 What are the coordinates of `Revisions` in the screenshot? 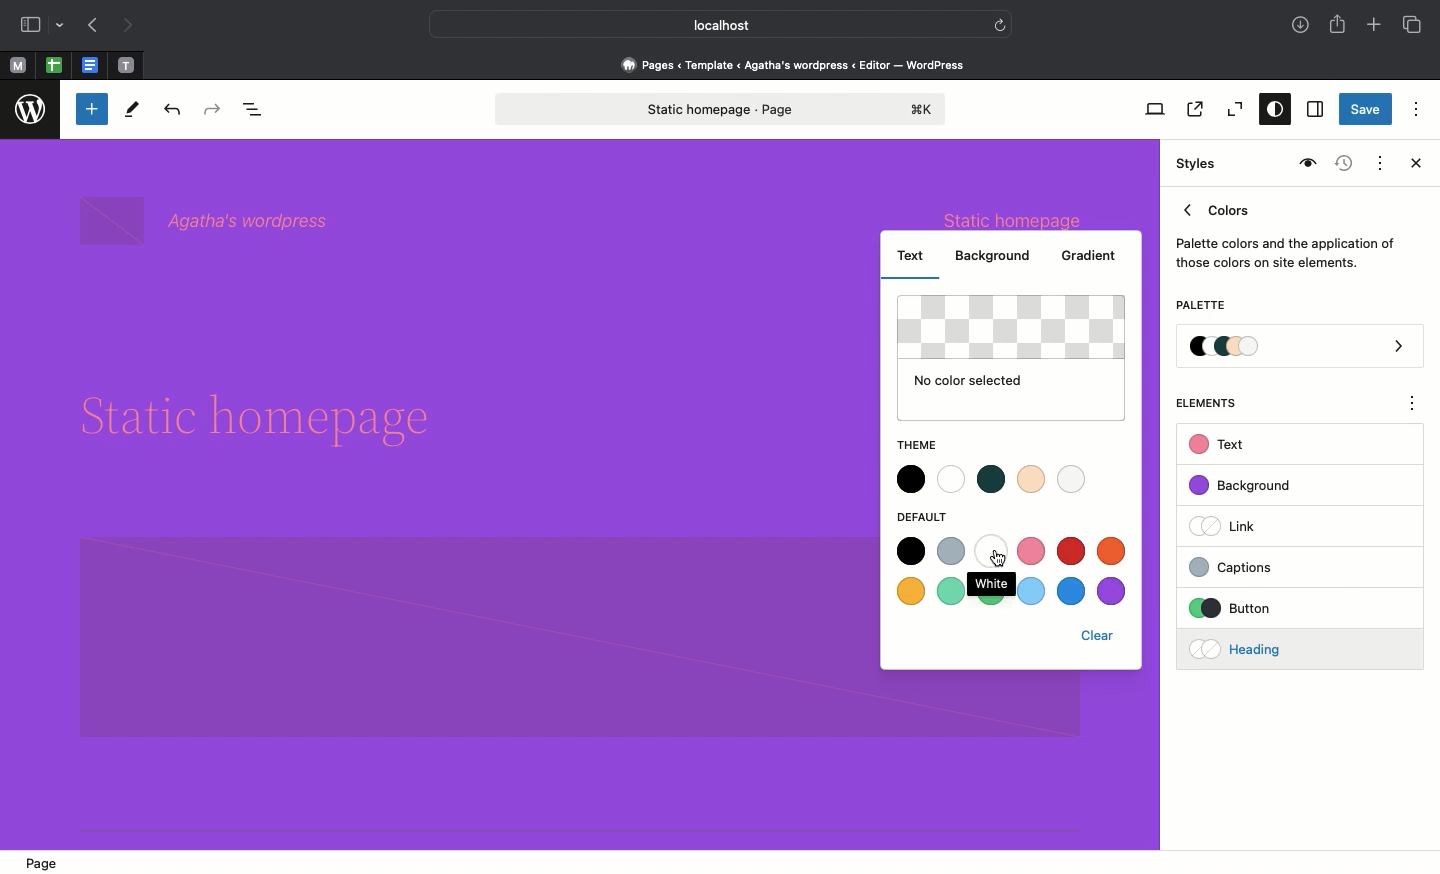 It's located at (1341, 165).